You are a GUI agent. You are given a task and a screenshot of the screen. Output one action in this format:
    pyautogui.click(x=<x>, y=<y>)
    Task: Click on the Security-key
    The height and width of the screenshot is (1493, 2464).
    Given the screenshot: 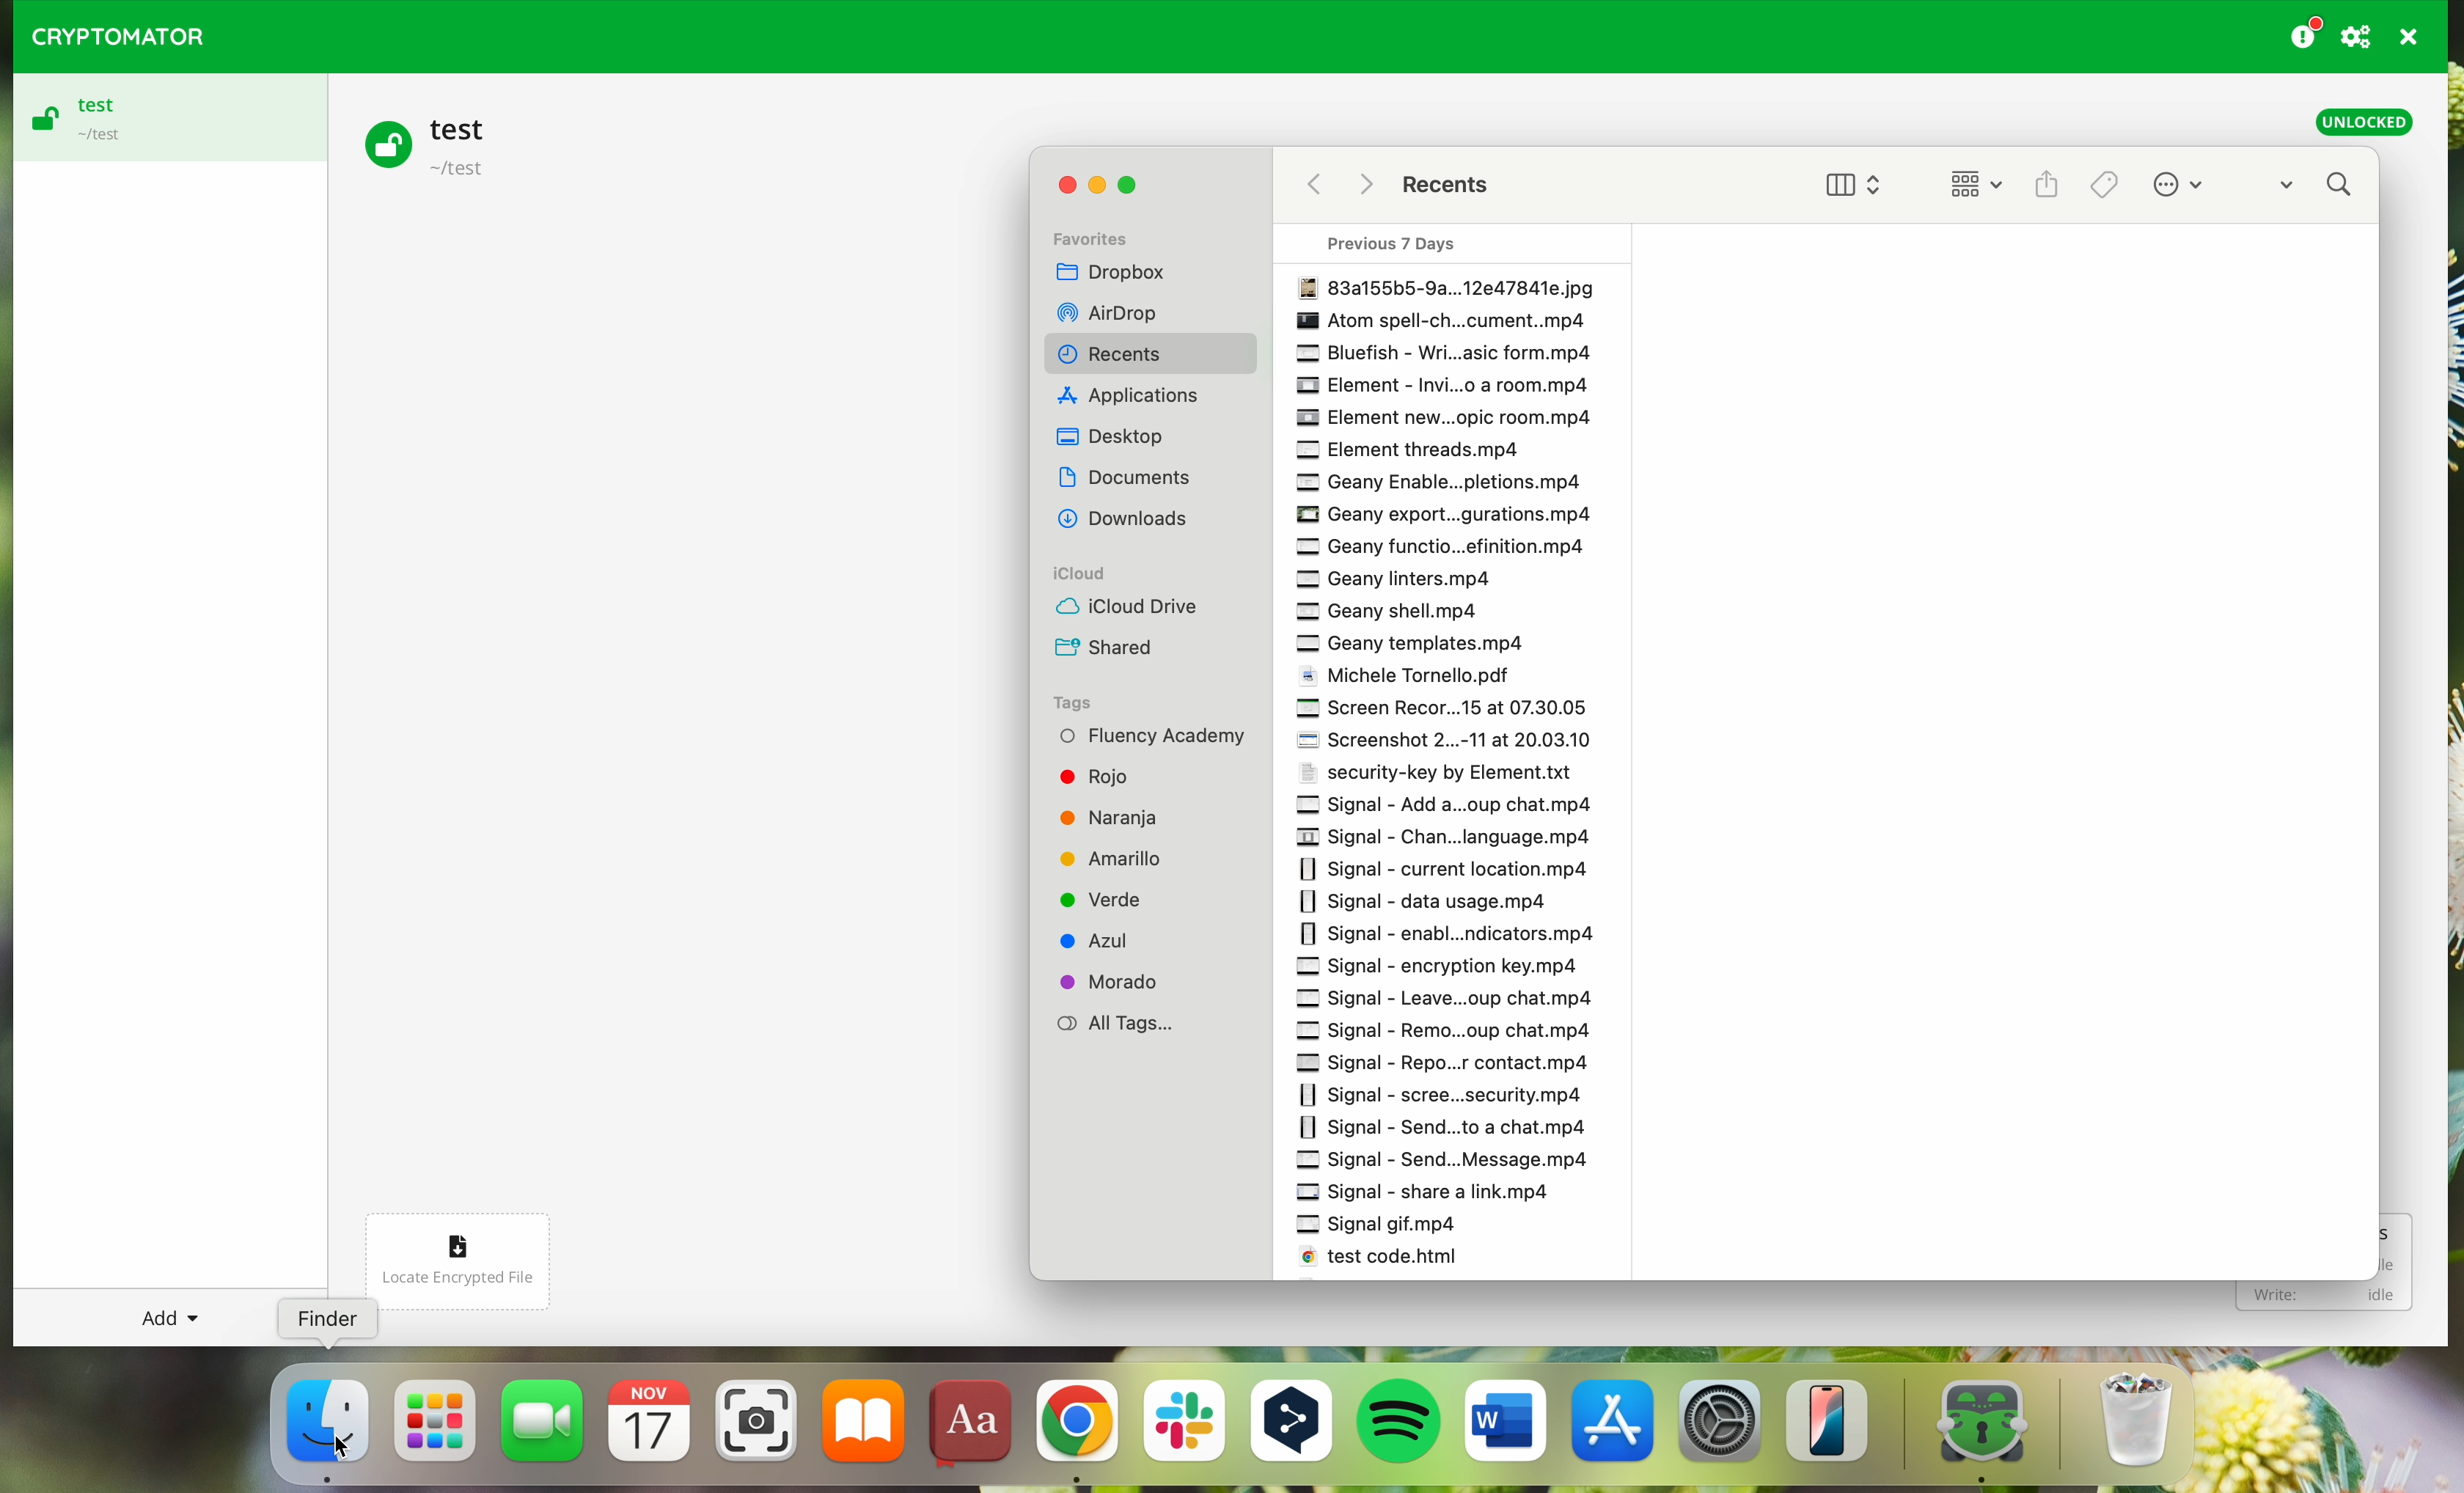 What is the action you would take?
    pyautogui.click(x=1442, y=777)
    